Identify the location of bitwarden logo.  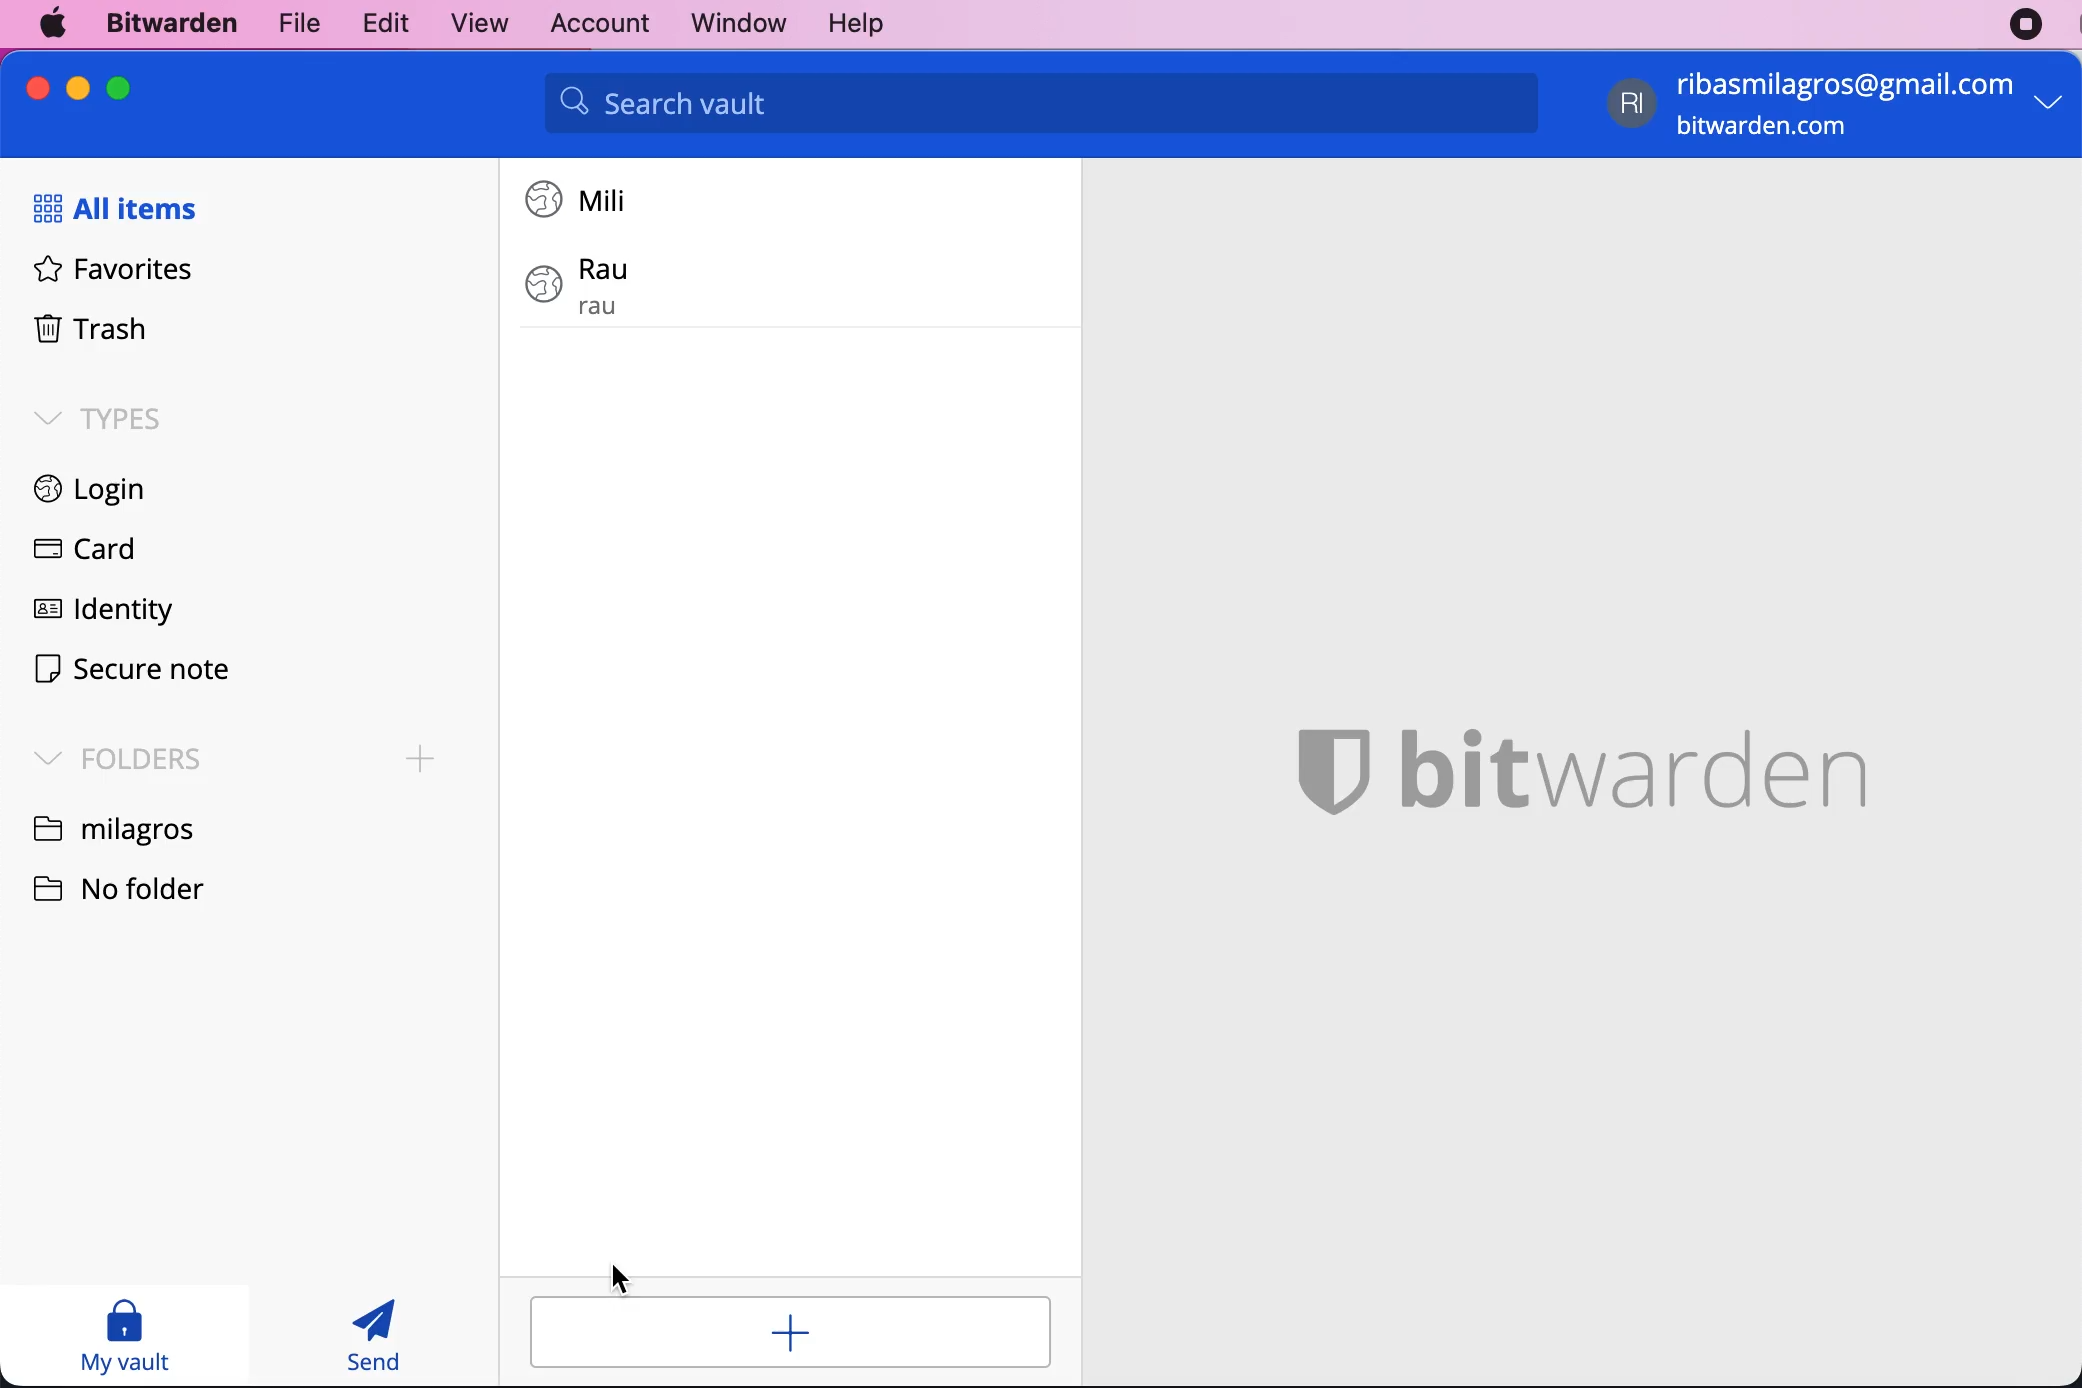
(1578, 760).